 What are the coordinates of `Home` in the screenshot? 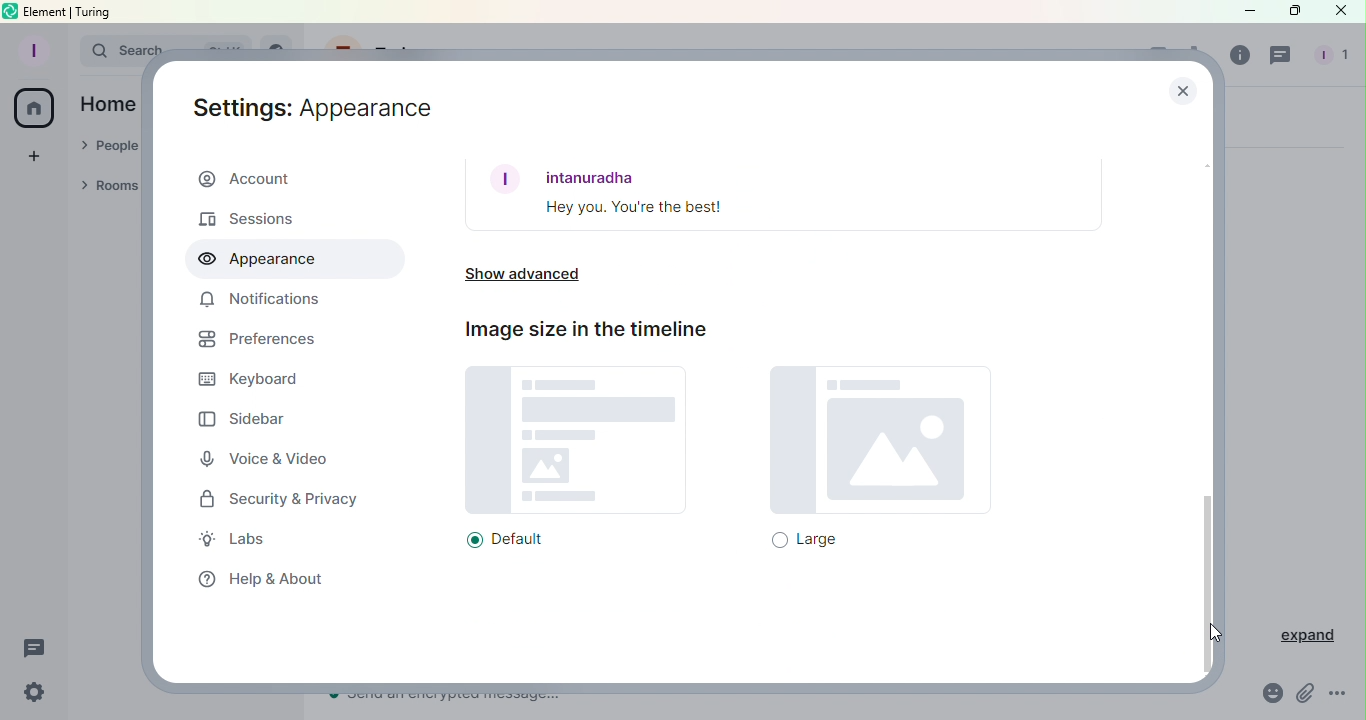 It's located at (108, 103).